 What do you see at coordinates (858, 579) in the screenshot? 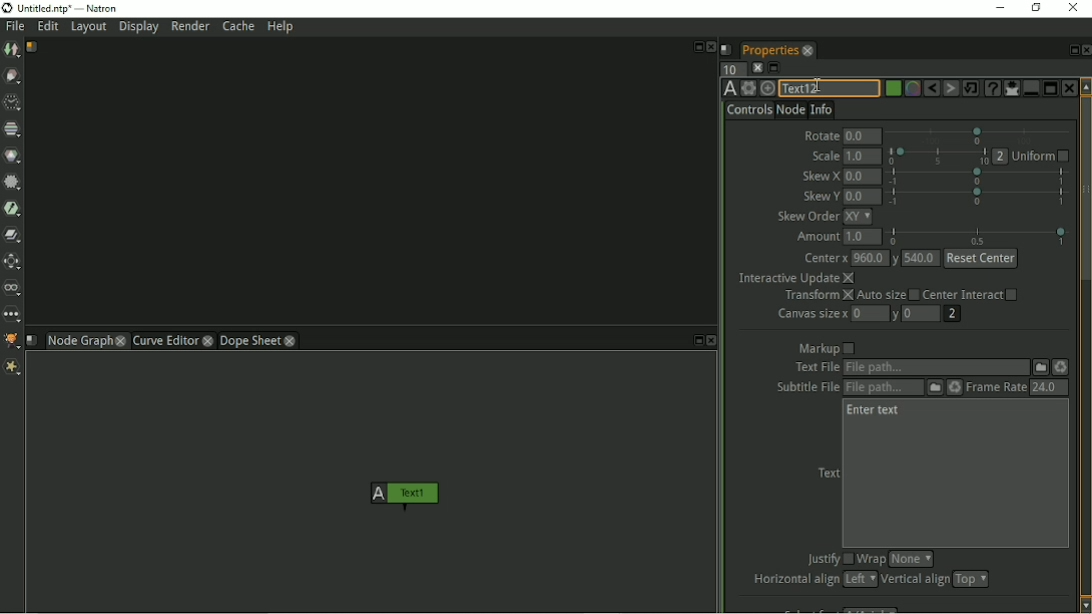
I see `left` at bounding box center [858, 579].